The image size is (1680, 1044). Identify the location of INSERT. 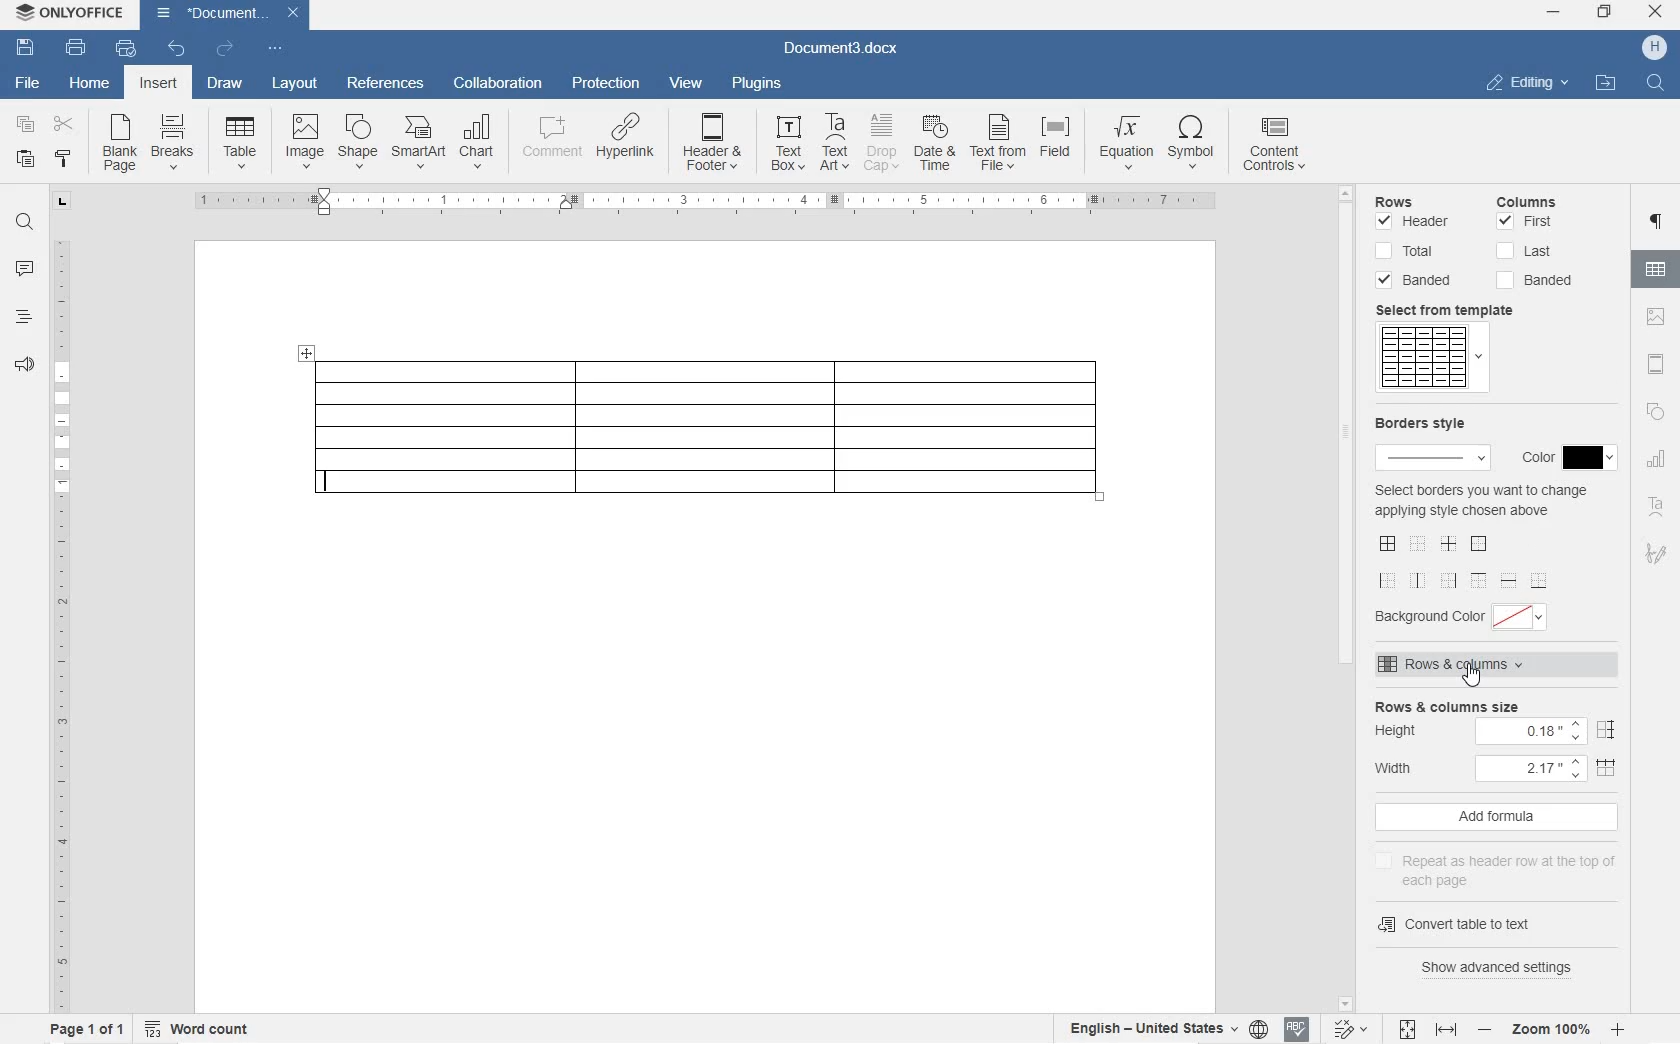
(158, 83).